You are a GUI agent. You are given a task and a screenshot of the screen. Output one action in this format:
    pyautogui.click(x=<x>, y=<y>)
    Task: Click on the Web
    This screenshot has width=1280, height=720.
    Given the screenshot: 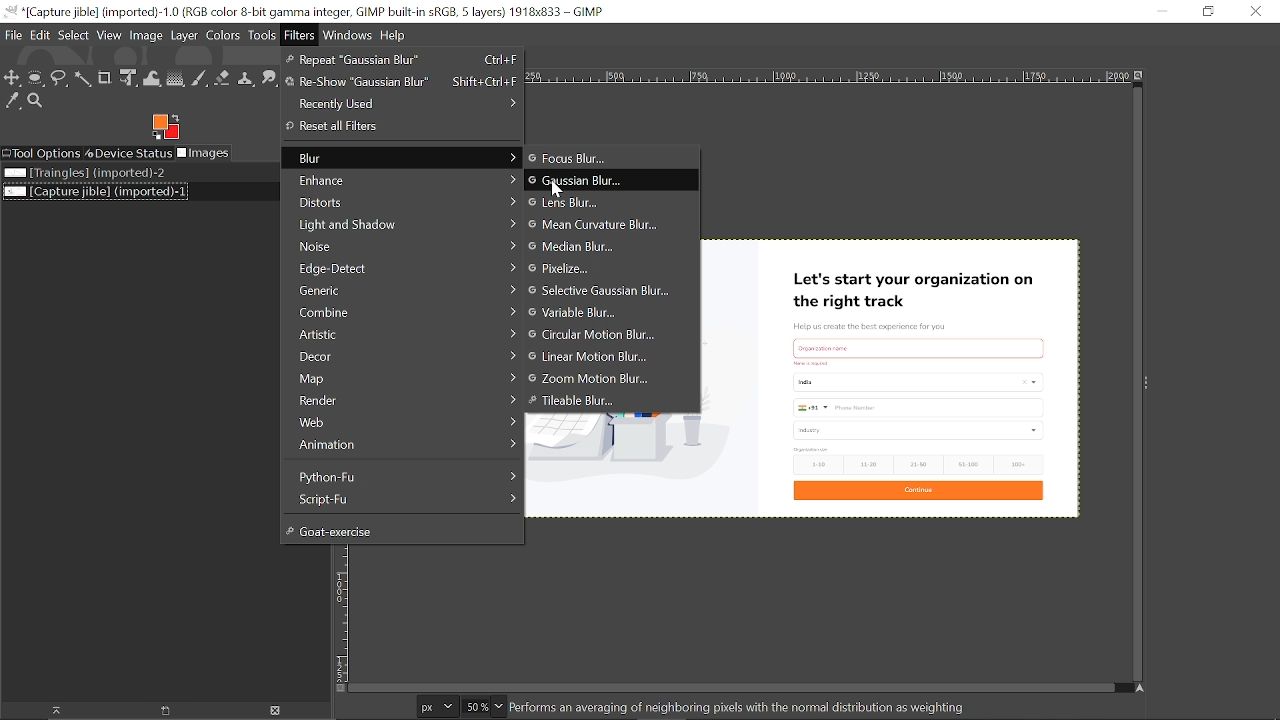 What is the action you would take?
    pyautogui.click(x=402, y=422)
    